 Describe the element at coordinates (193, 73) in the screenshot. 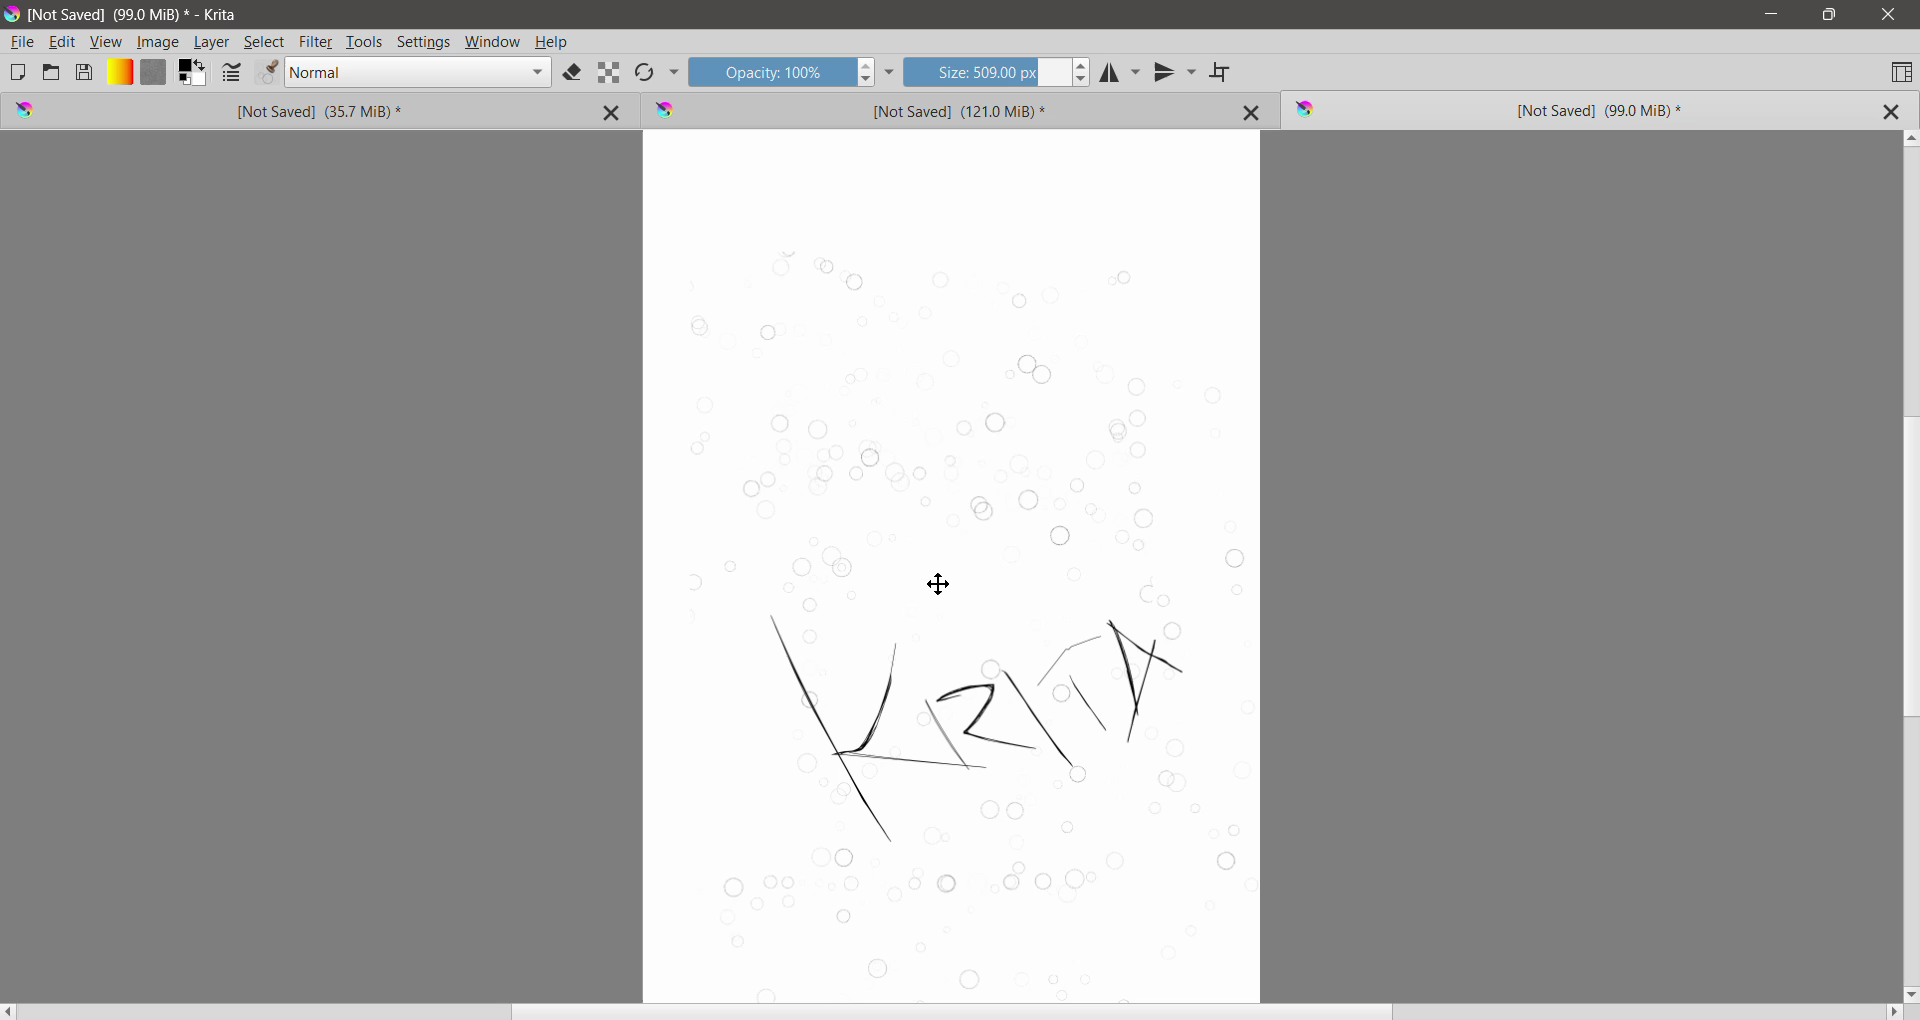

I see `Foreground and Background Color Selector` at that location.